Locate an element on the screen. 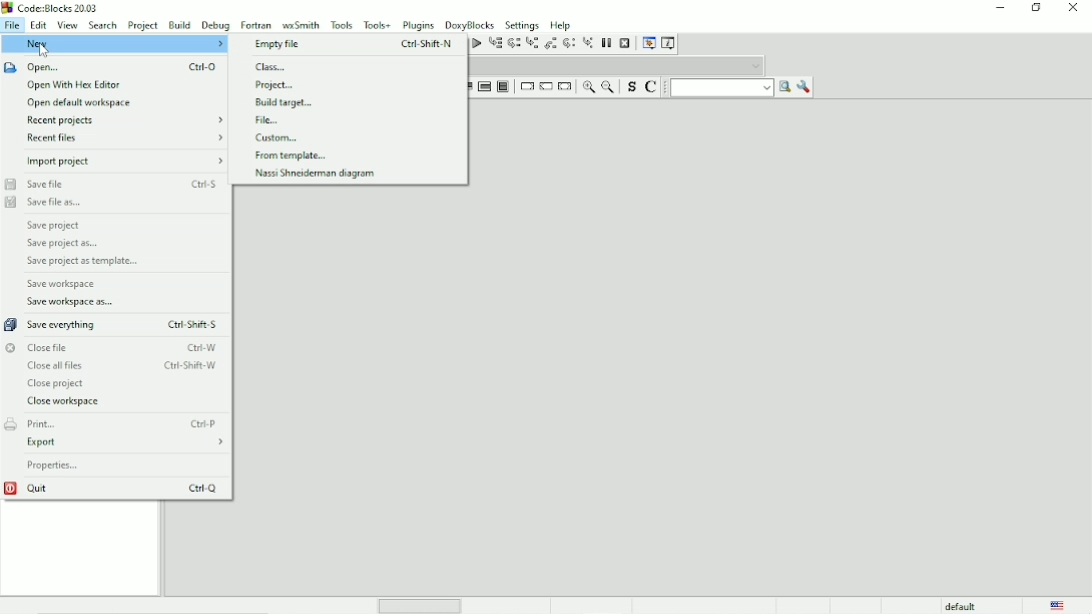 Image resolution: width=1092 pixels, height=614 pixels. Step out is located at coordinates (550, 43).